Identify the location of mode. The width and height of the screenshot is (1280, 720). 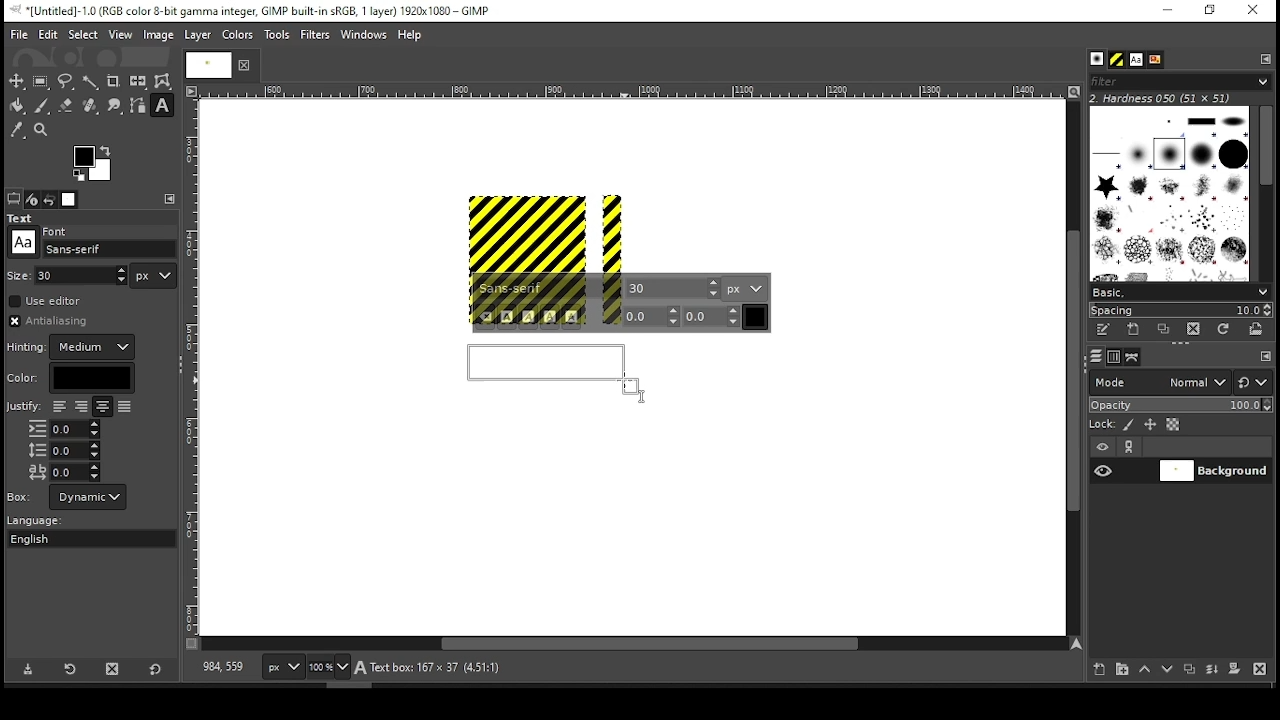
(1159, 384).